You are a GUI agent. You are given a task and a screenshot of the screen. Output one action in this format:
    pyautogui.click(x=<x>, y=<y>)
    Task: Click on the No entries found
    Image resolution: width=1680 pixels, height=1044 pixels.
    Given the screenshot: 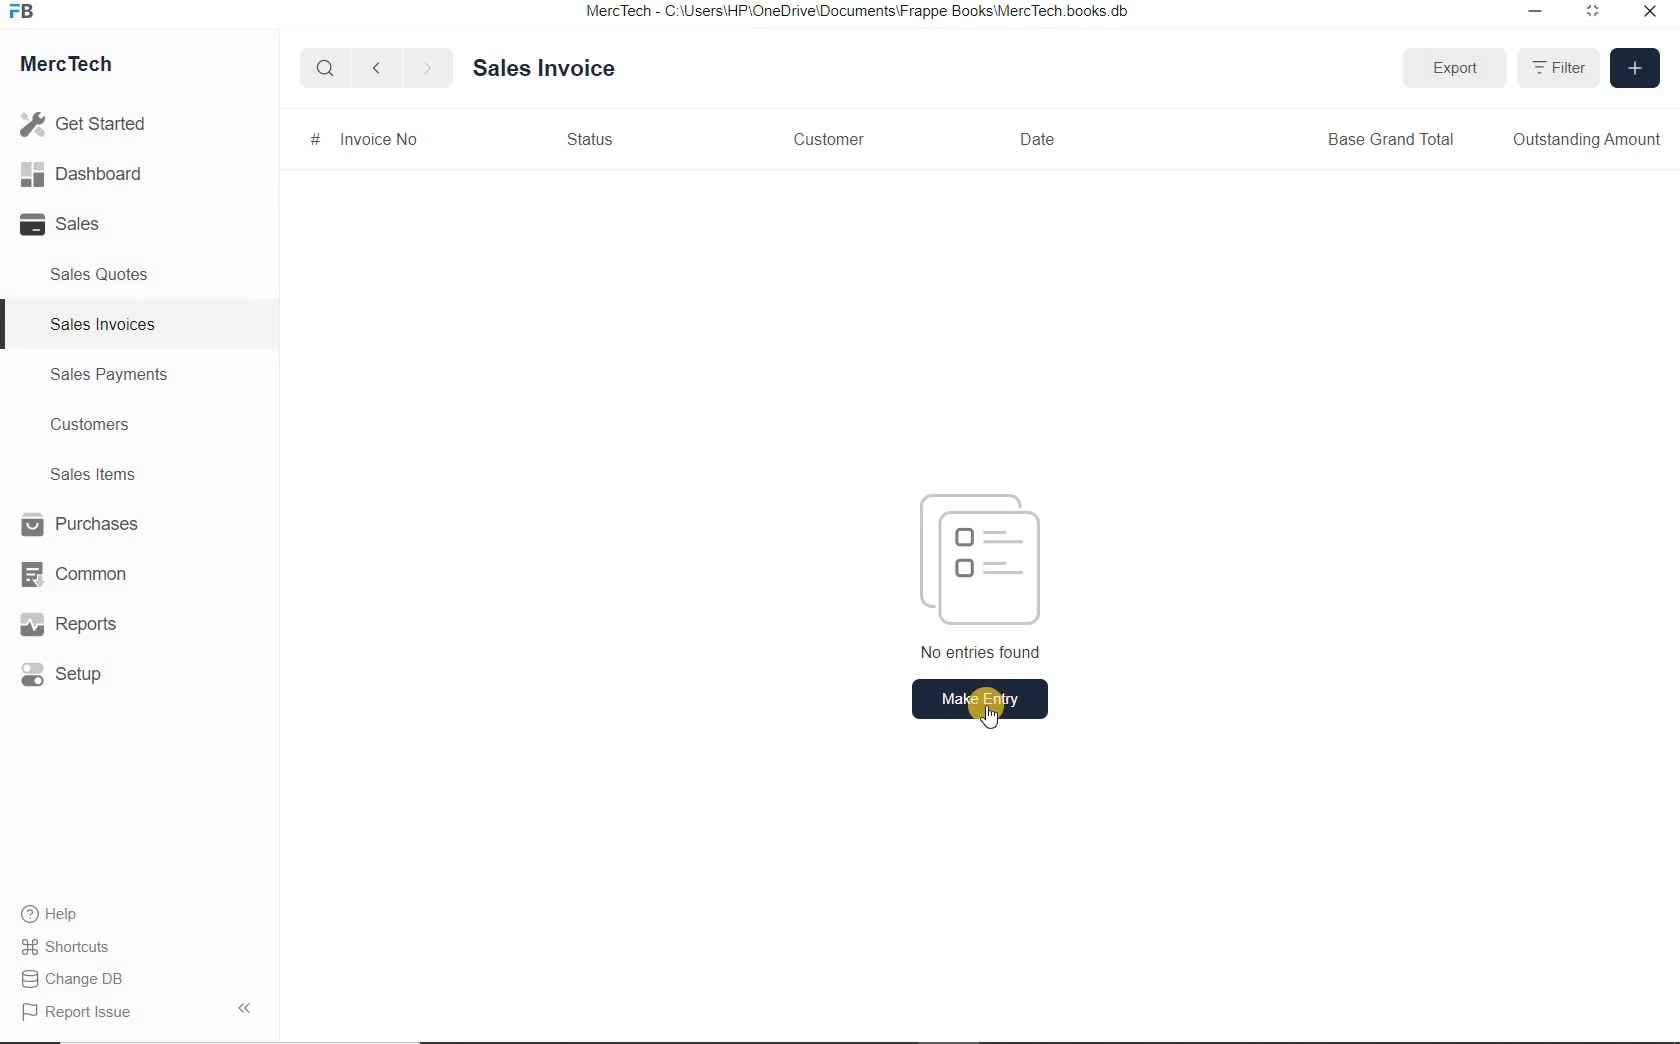 What is the action you would take?
    pyautogui.click(x=971, y=573)
    